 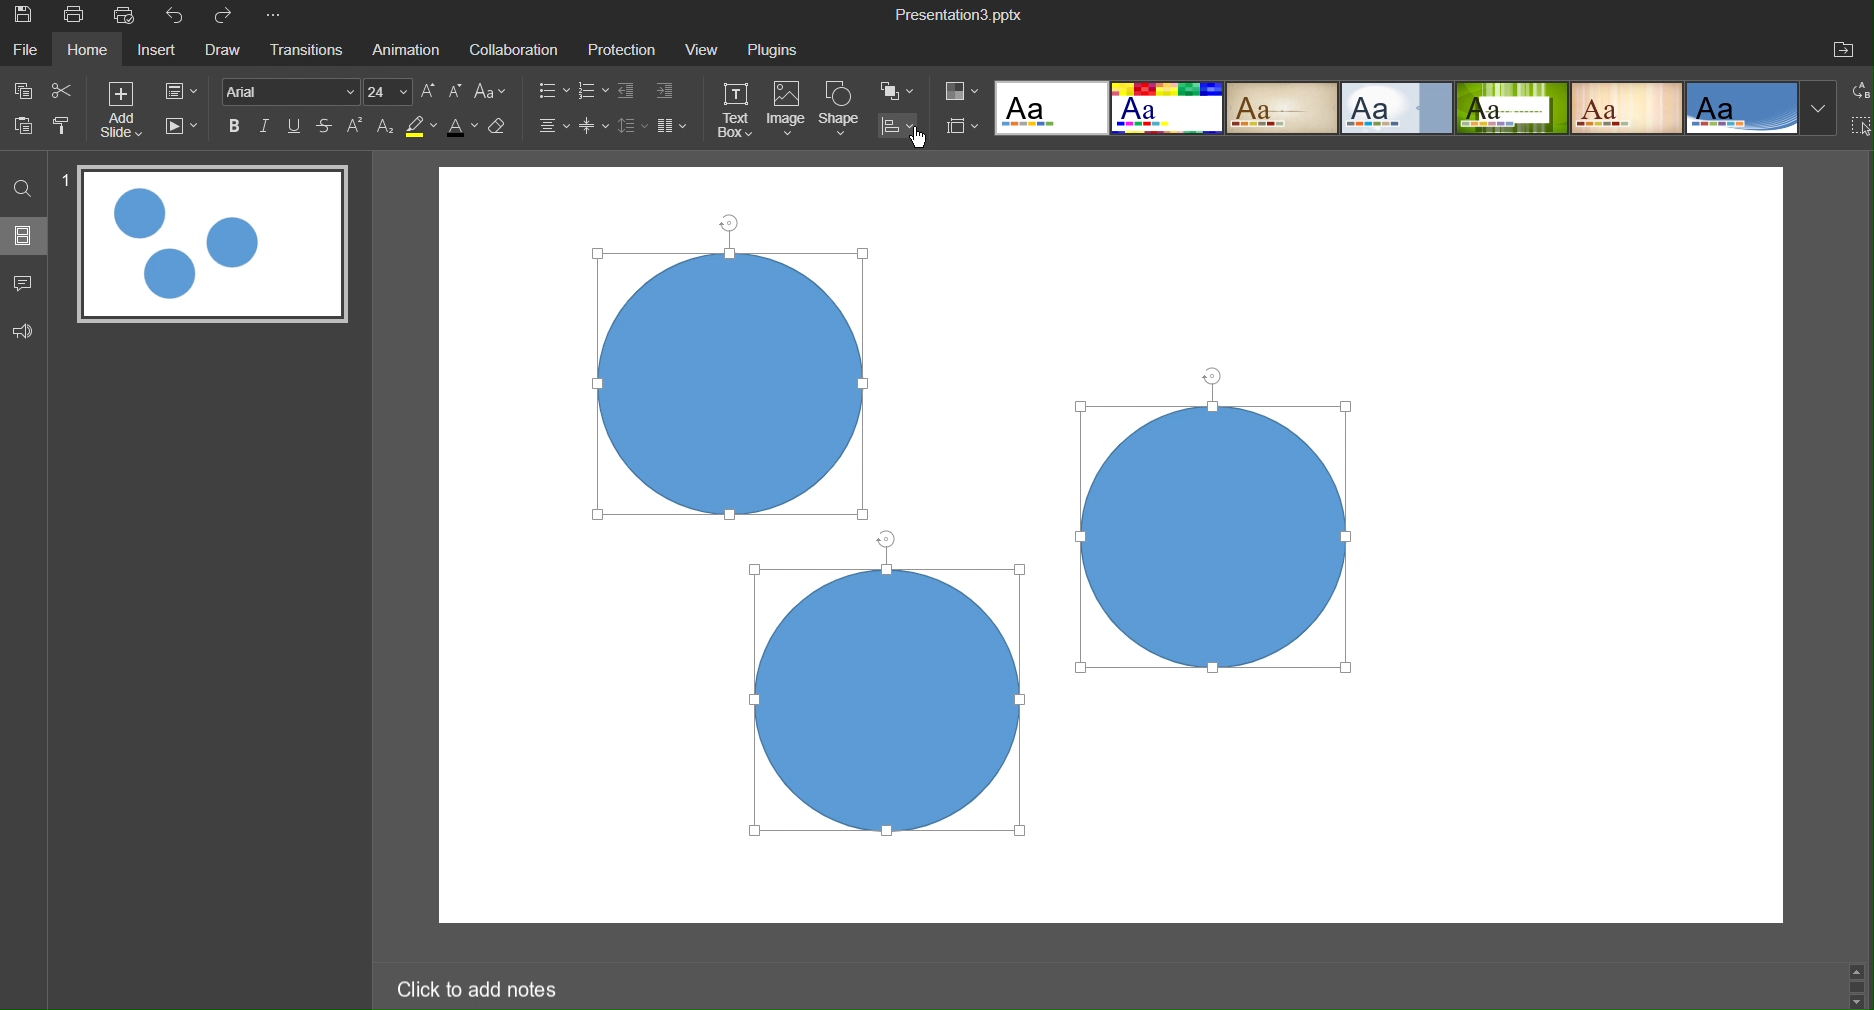 I want to click on More, so click(x=278, y=18).